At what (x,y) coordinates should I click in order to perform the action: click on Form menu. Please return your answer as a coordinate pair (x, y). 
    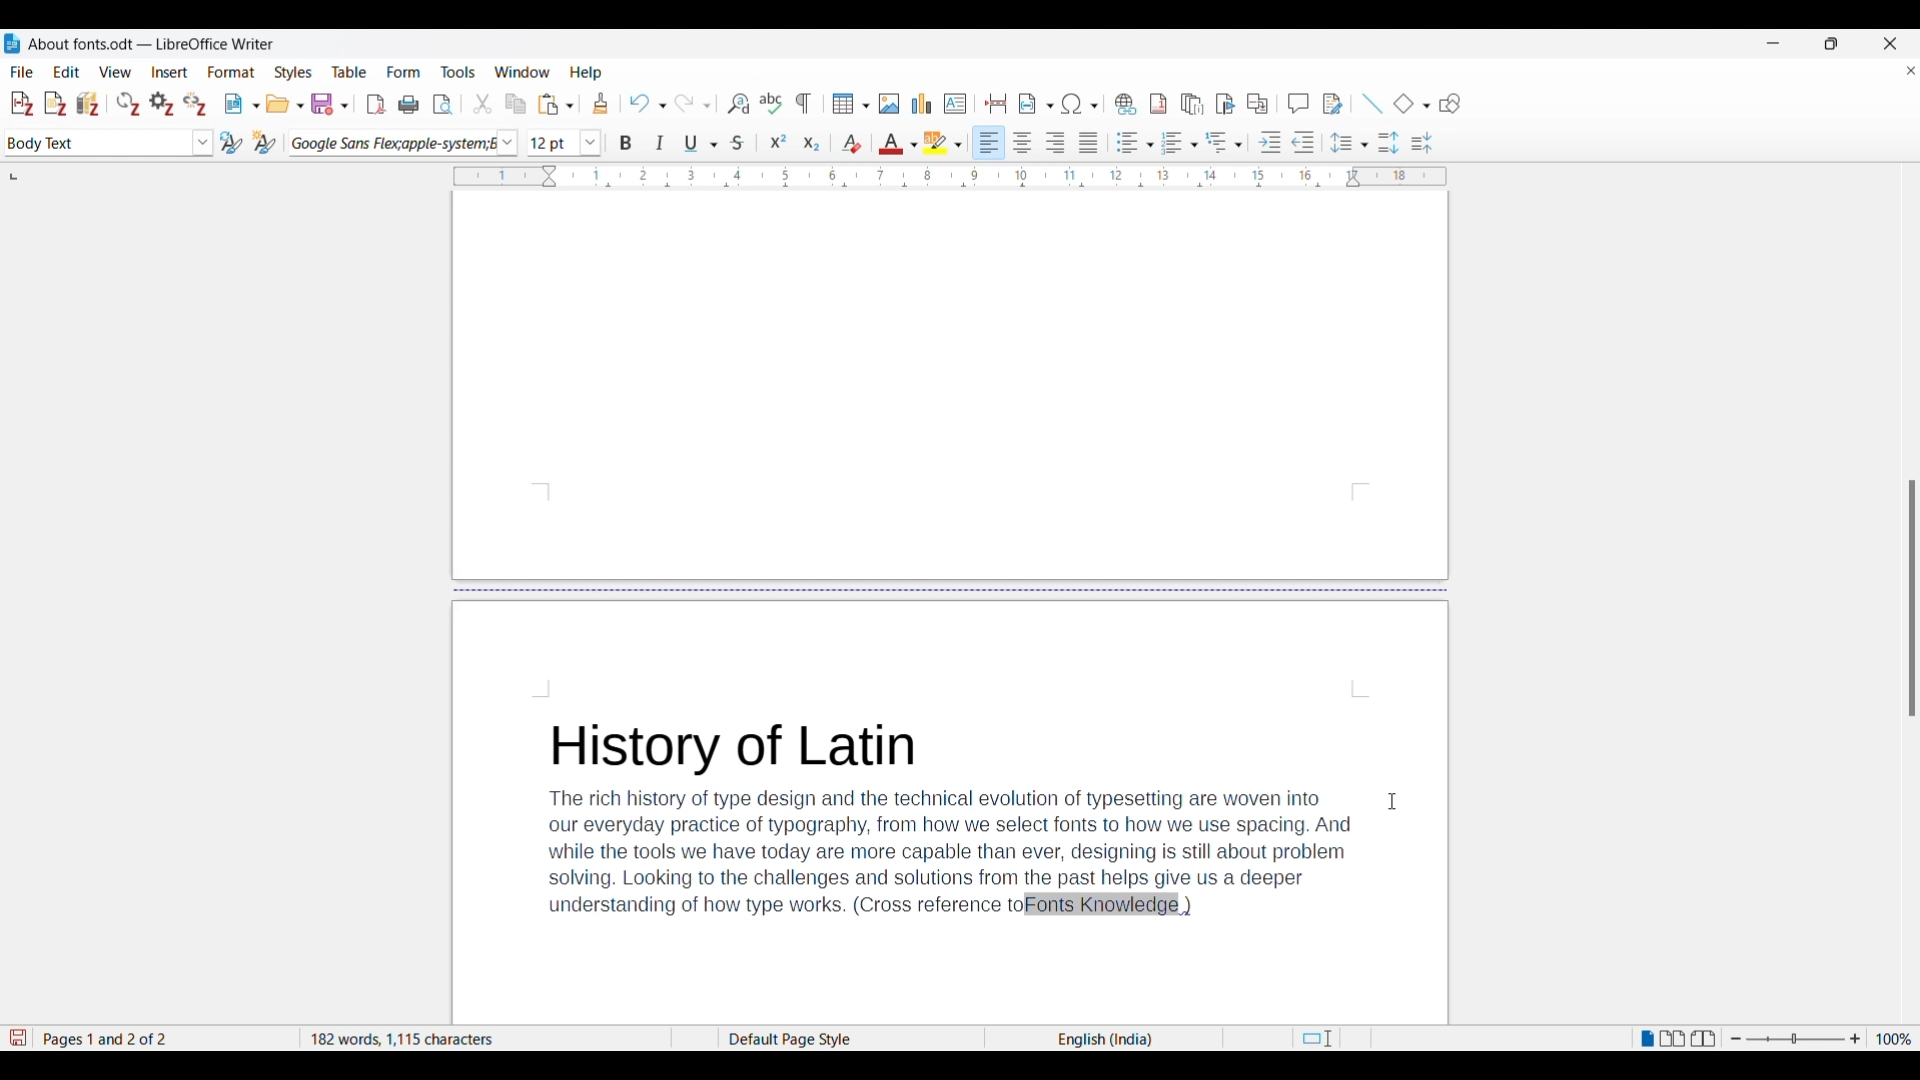
    Looking at the image, I should click on (404, 72).